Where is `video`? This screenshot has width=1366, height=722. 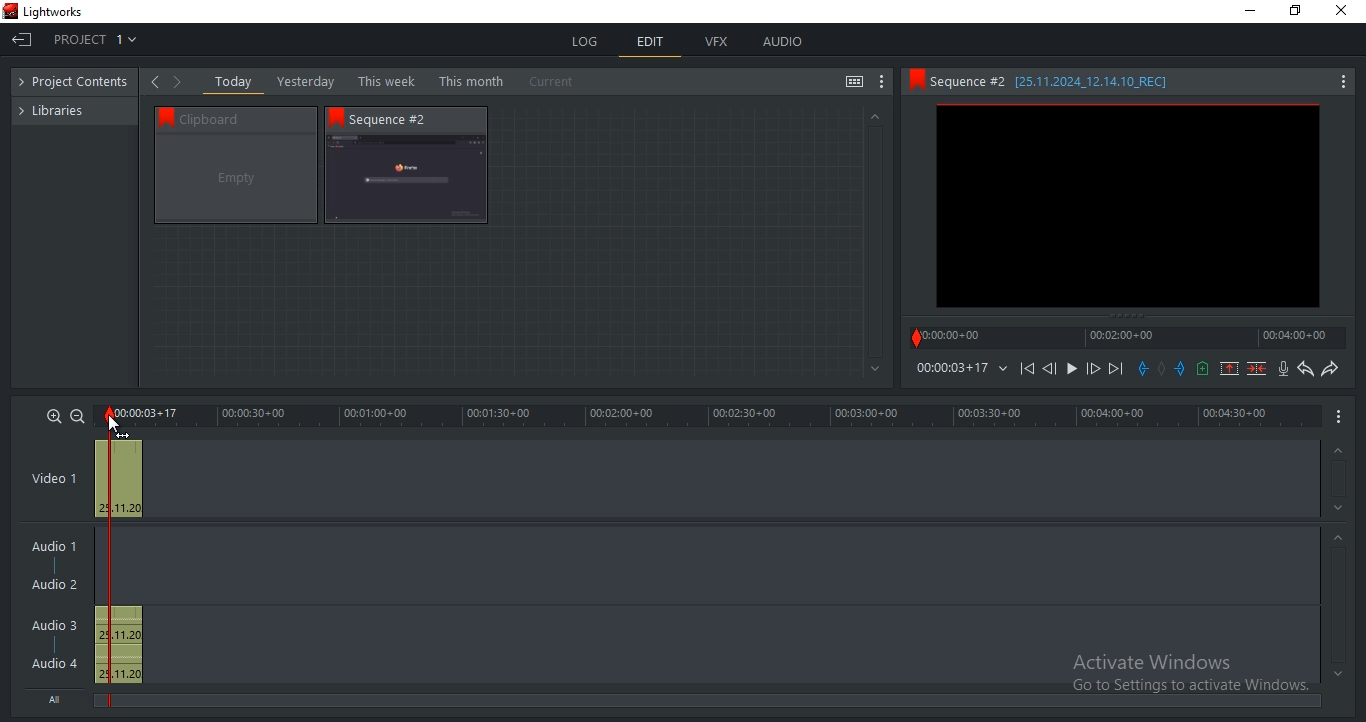
video is located at coordinates (118, 479).